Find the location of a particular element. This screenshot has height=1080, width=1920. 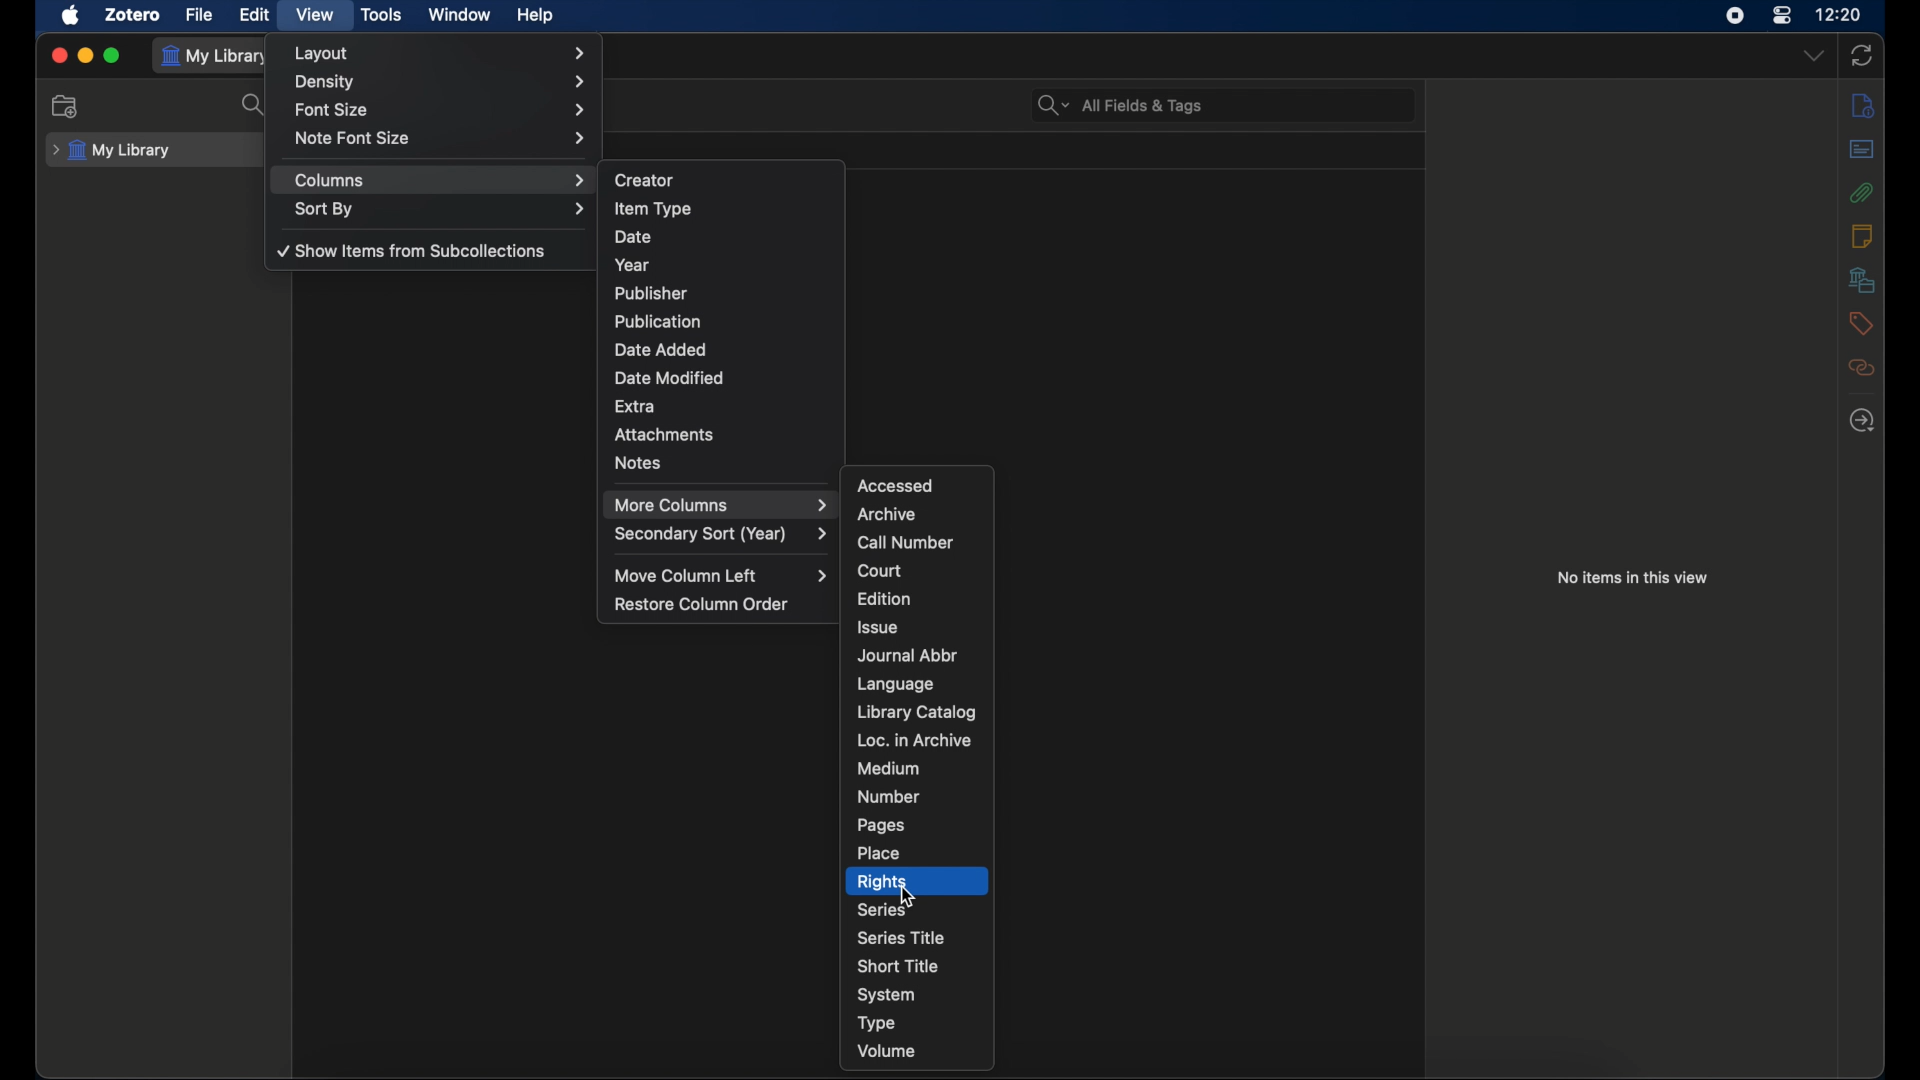

short title is located at coordinates (898, 965).